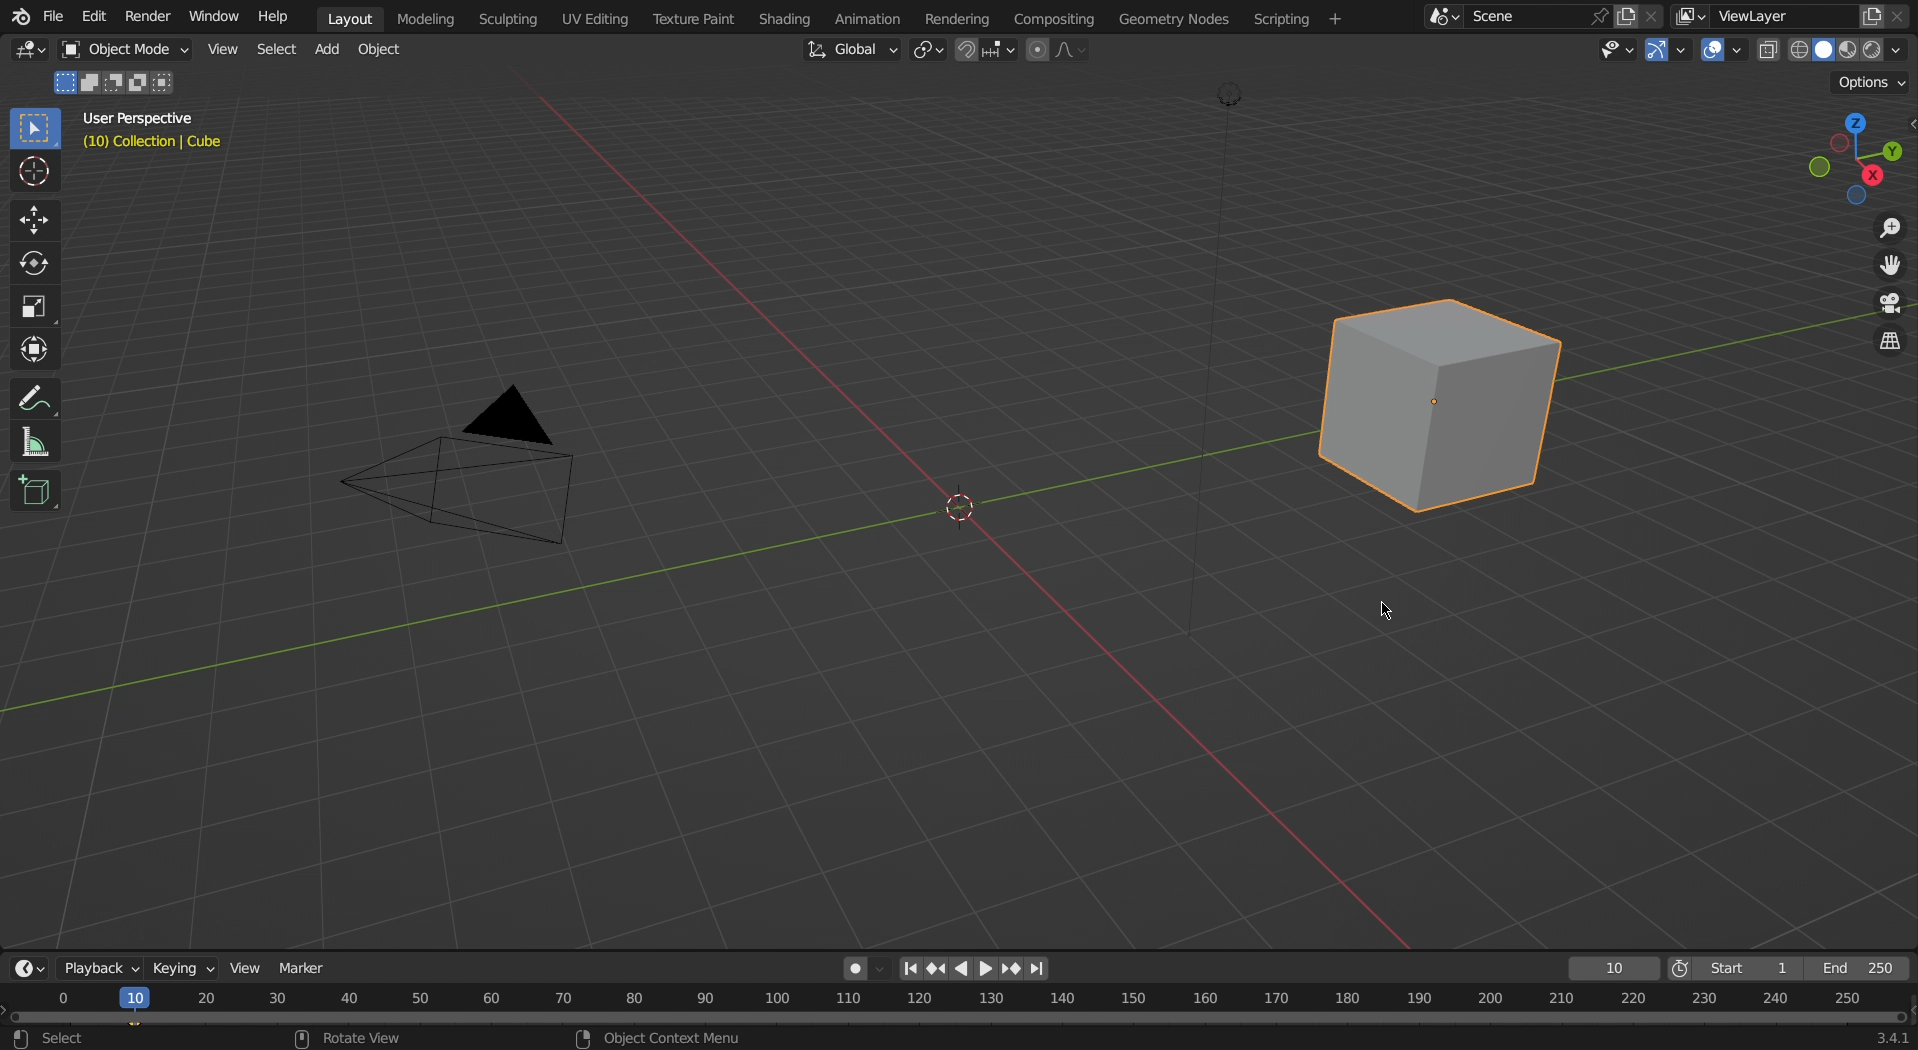  Describe the element at coordinates (155, 145) in the screenshot. I see `Collection | Cube` at that location.